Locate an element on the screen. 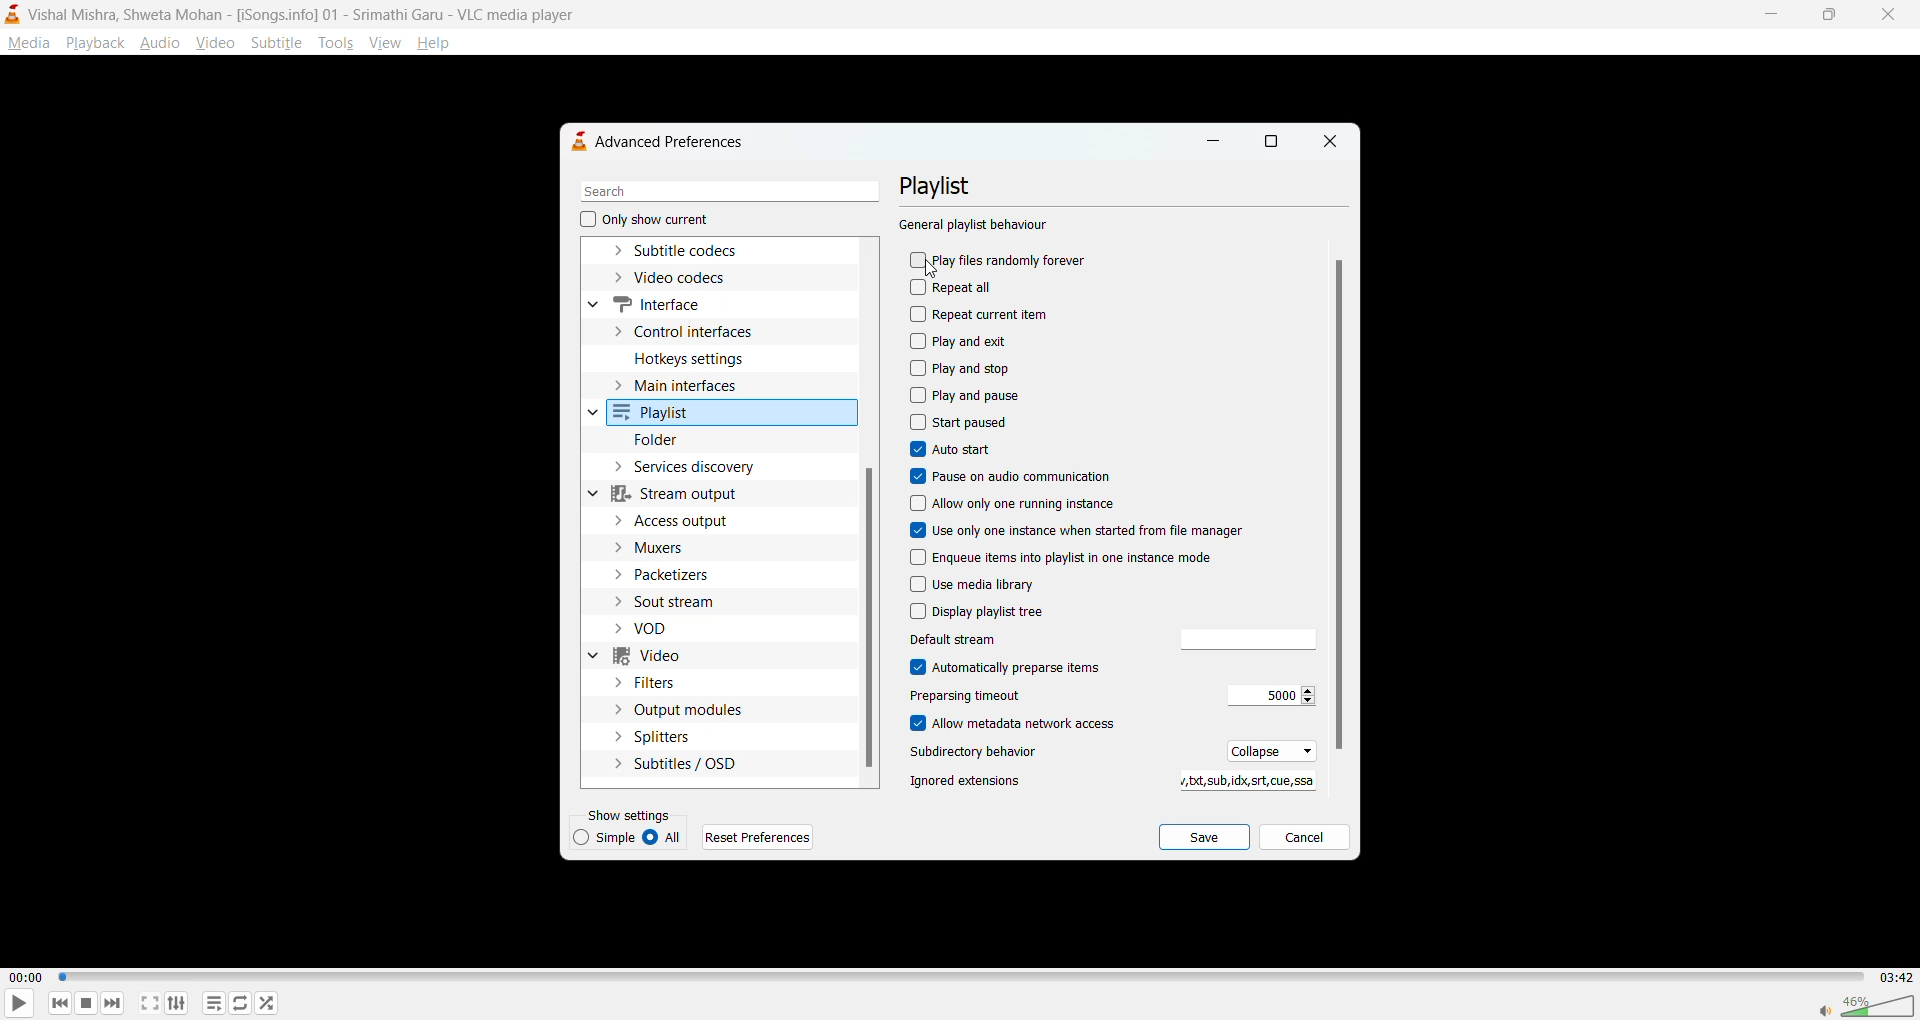  maximize is located at coordinates (1272, 144).